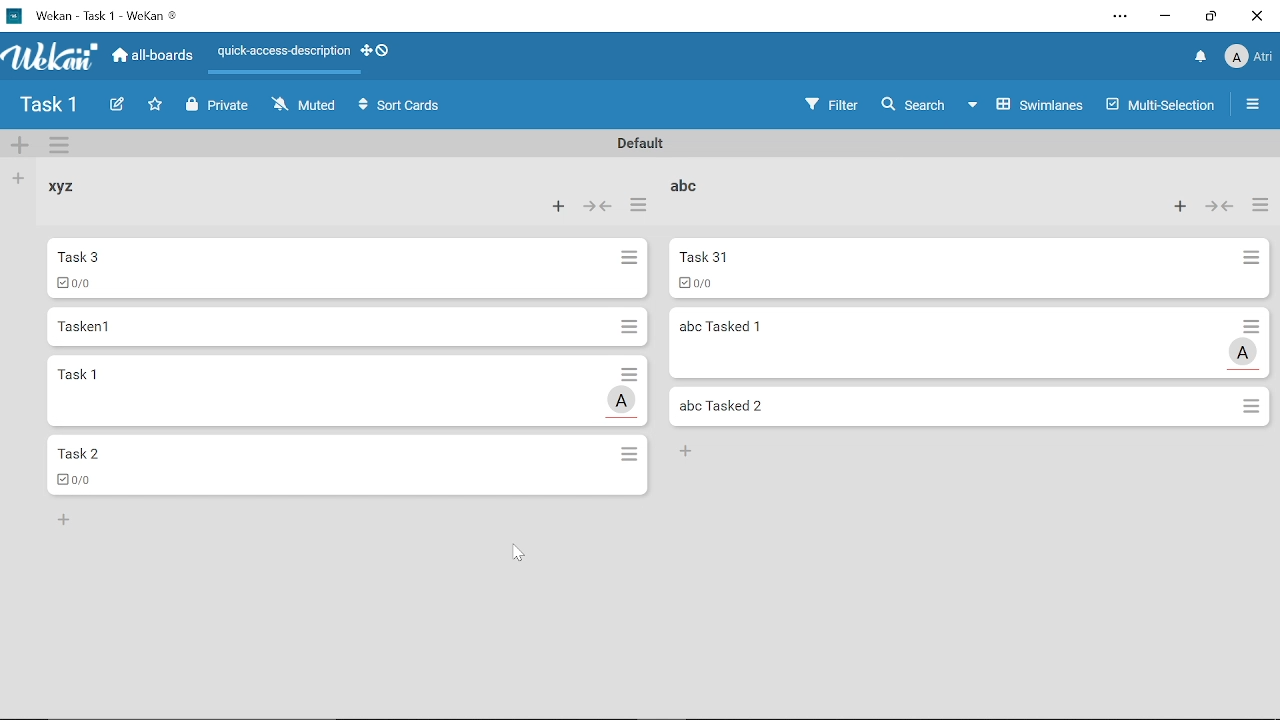 The width and height of the screenshot is (1280, 720). What do you see at coordinates (280, 55) in the screenshot?
I see `Quick access description` at bounding box center [280, 55].